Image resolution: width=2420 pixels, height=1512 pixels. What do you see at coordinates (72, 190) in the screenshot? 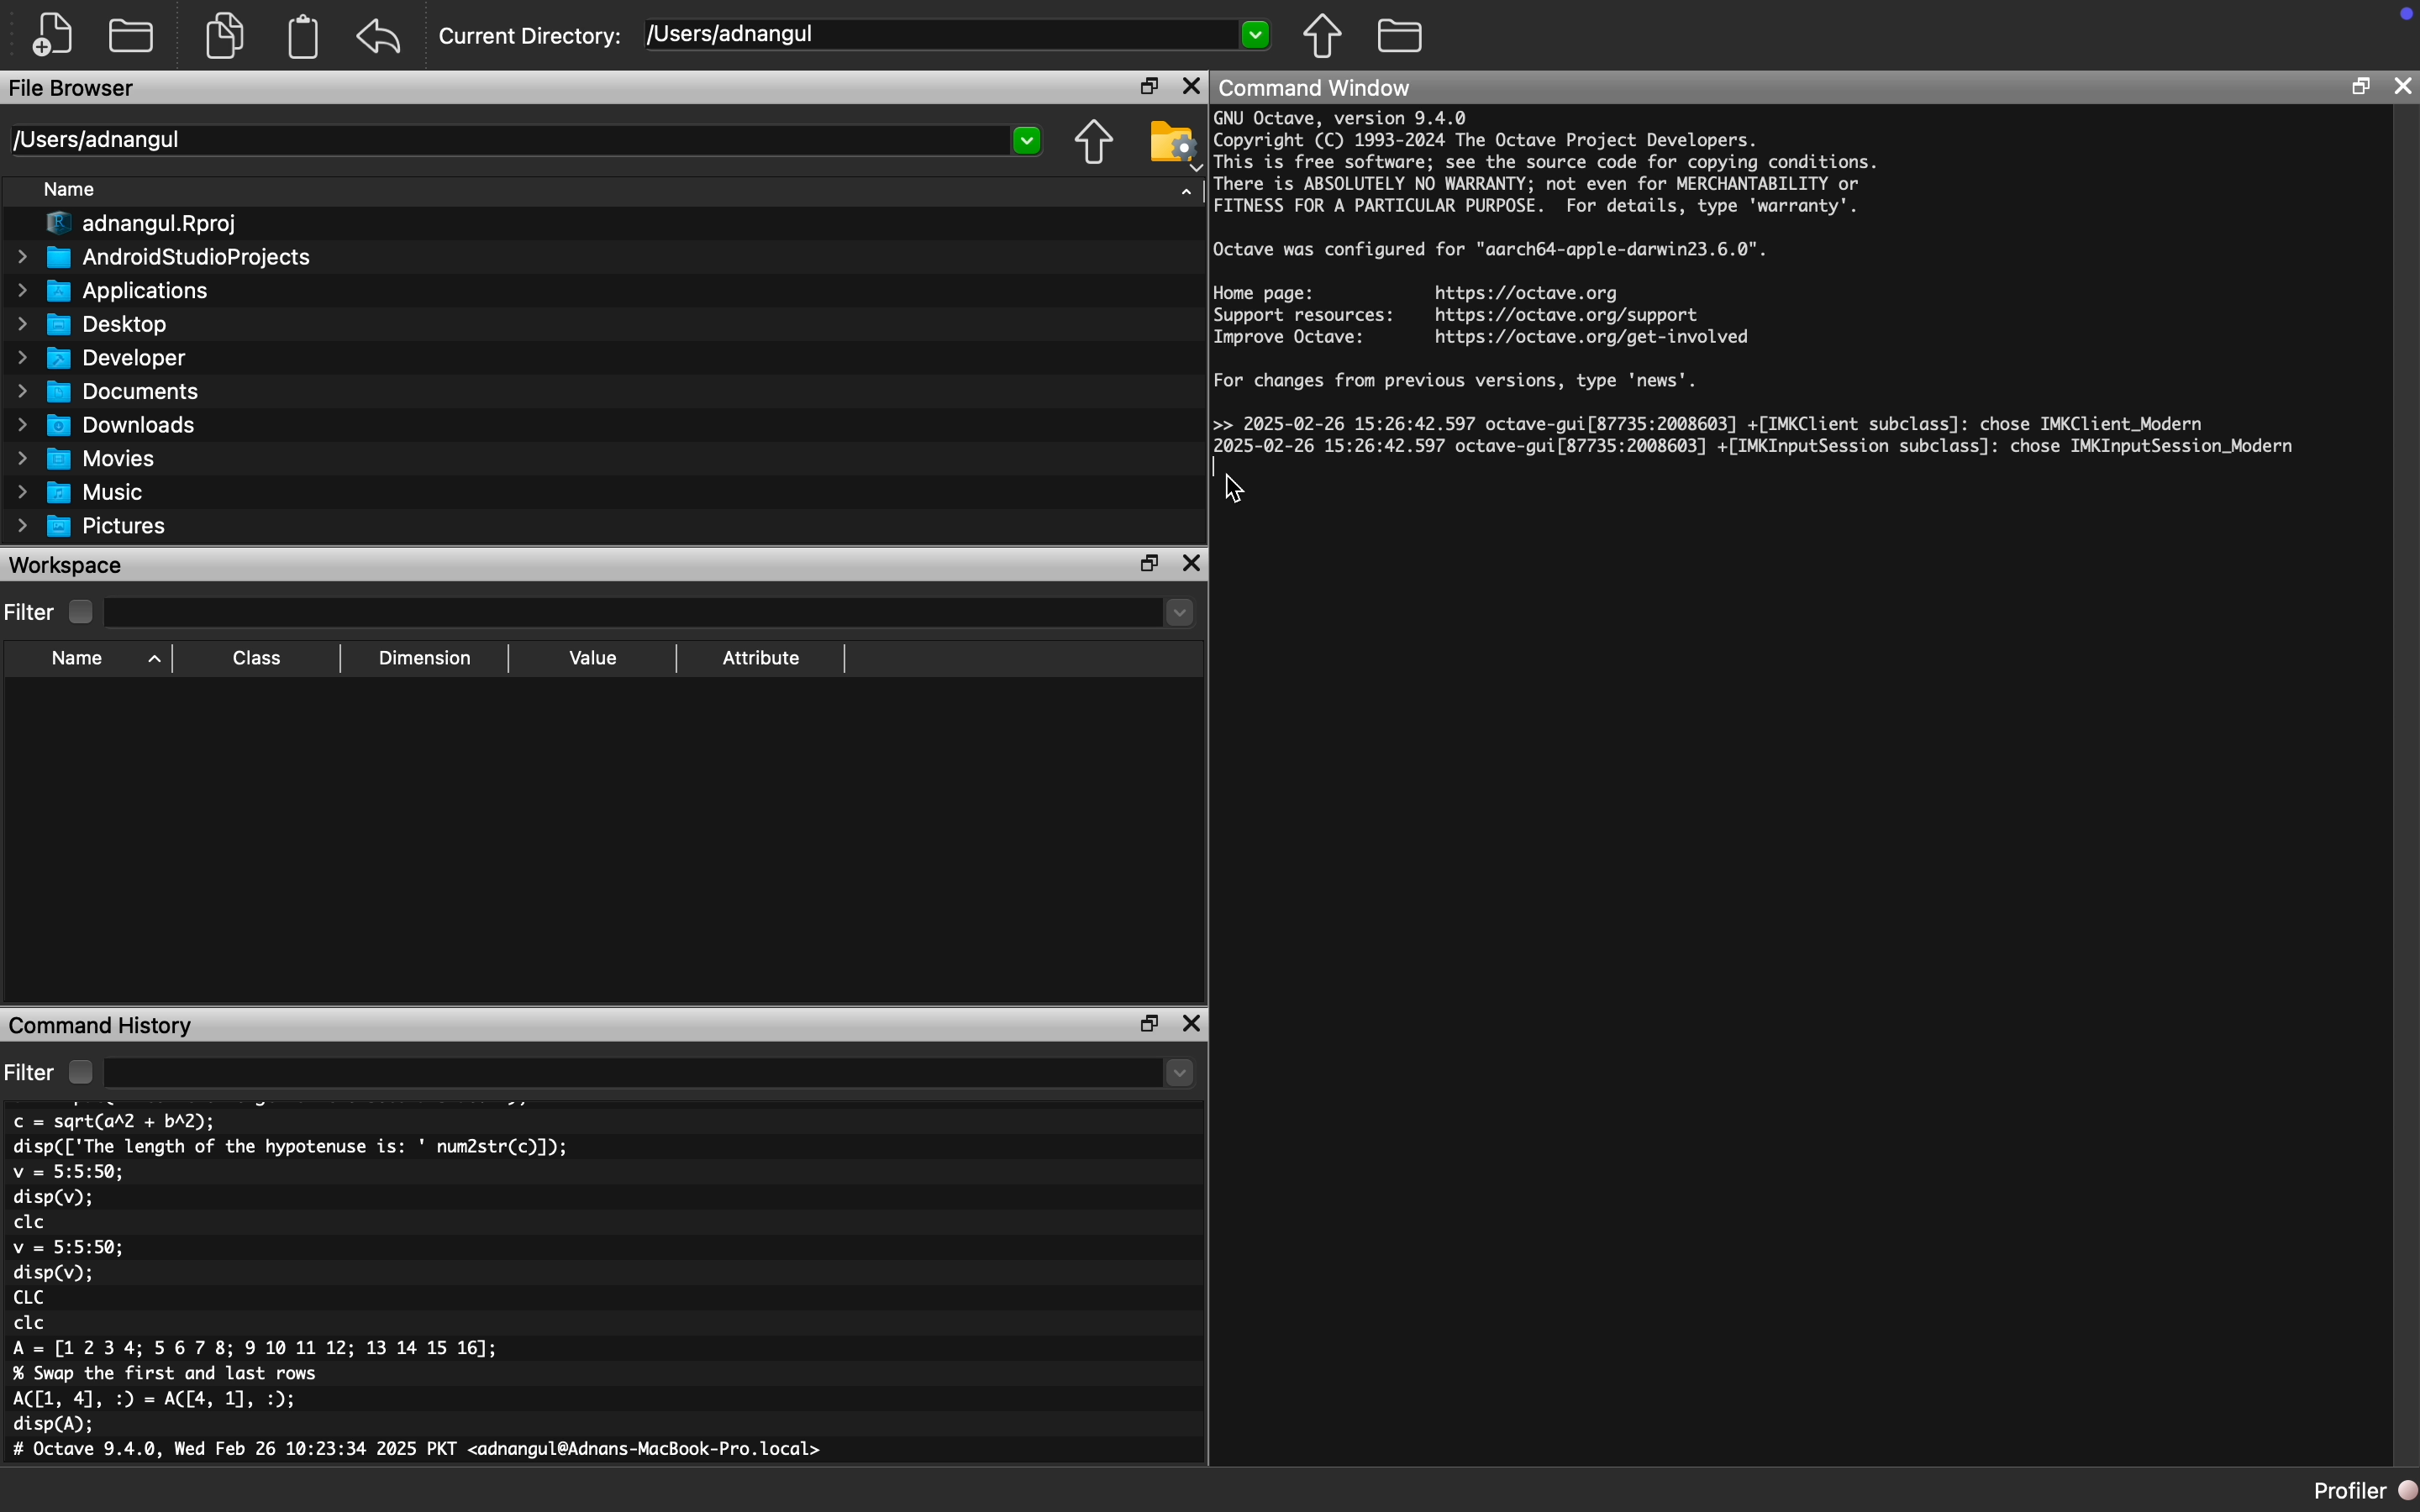
I see `Name` at bounding box center [72, 190].